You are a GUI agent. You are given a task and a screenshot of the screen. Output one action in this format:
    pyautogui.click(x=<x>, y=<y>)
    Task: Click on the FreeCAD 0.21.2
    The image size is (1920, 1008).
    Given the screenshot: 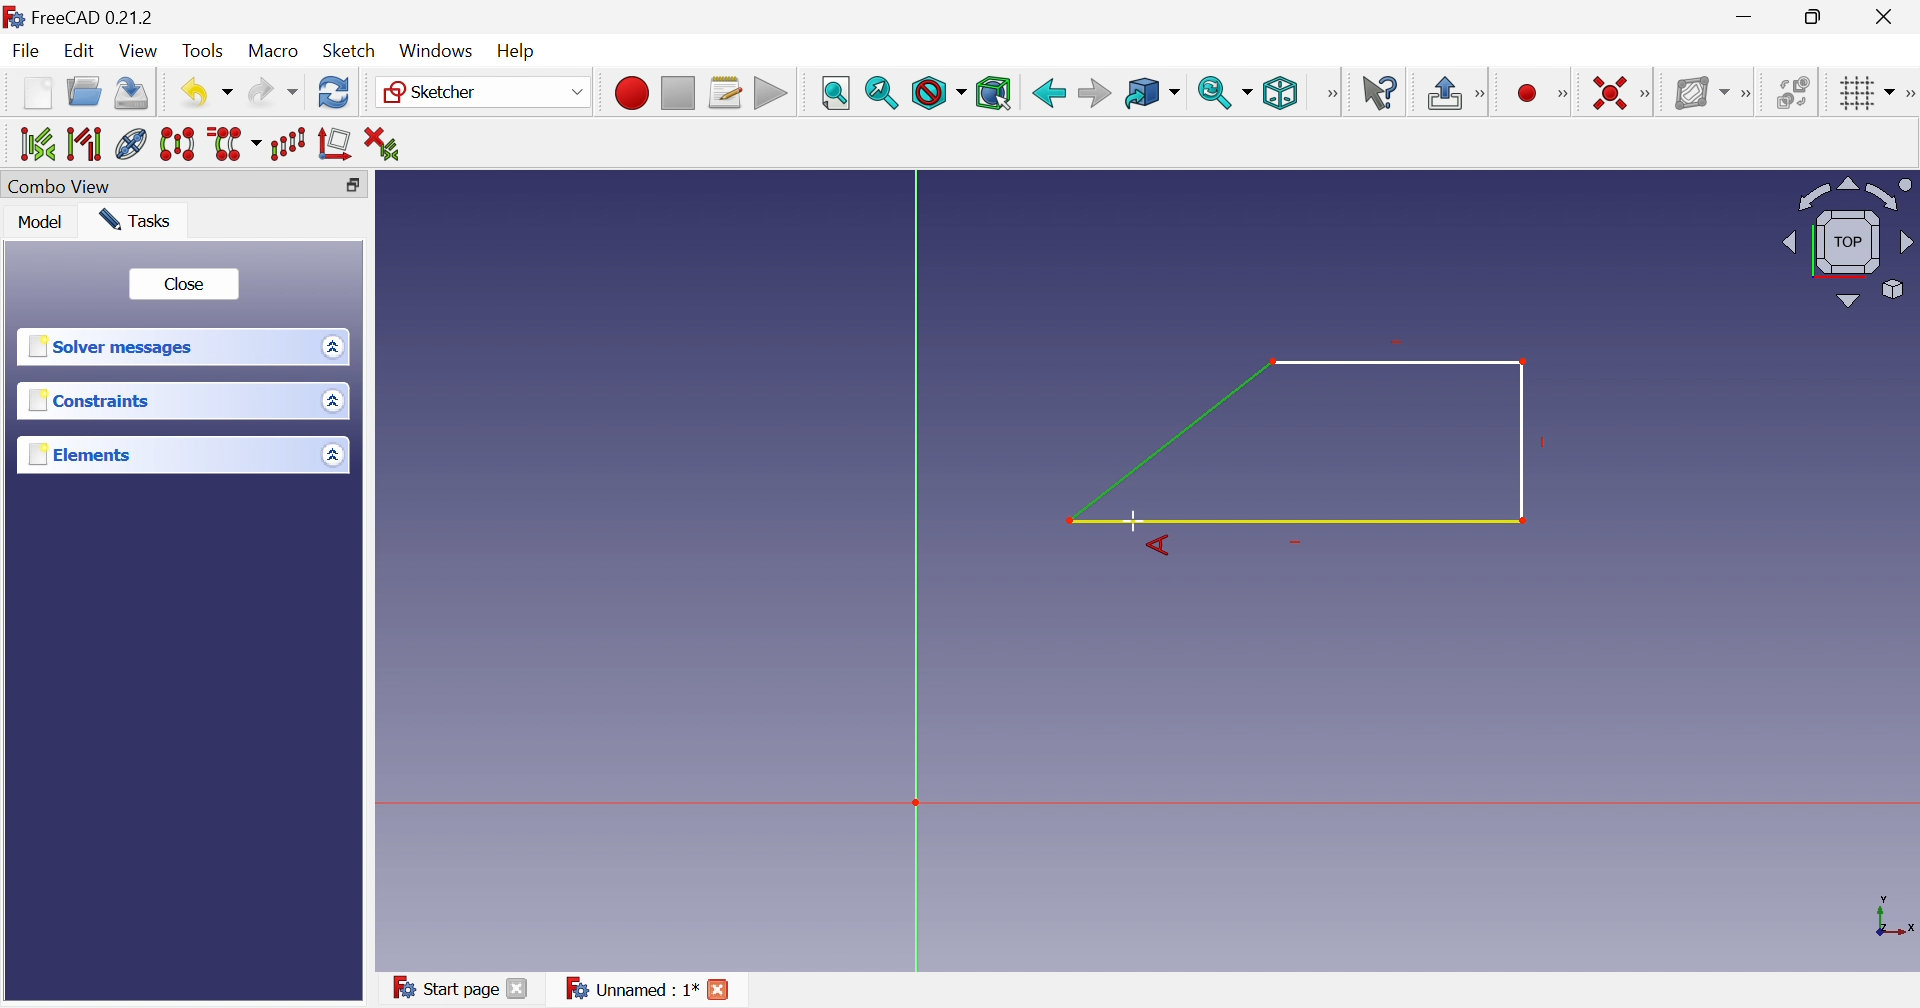 What is the action you would take?
    pyautogui.click(x=85, y=15)
    